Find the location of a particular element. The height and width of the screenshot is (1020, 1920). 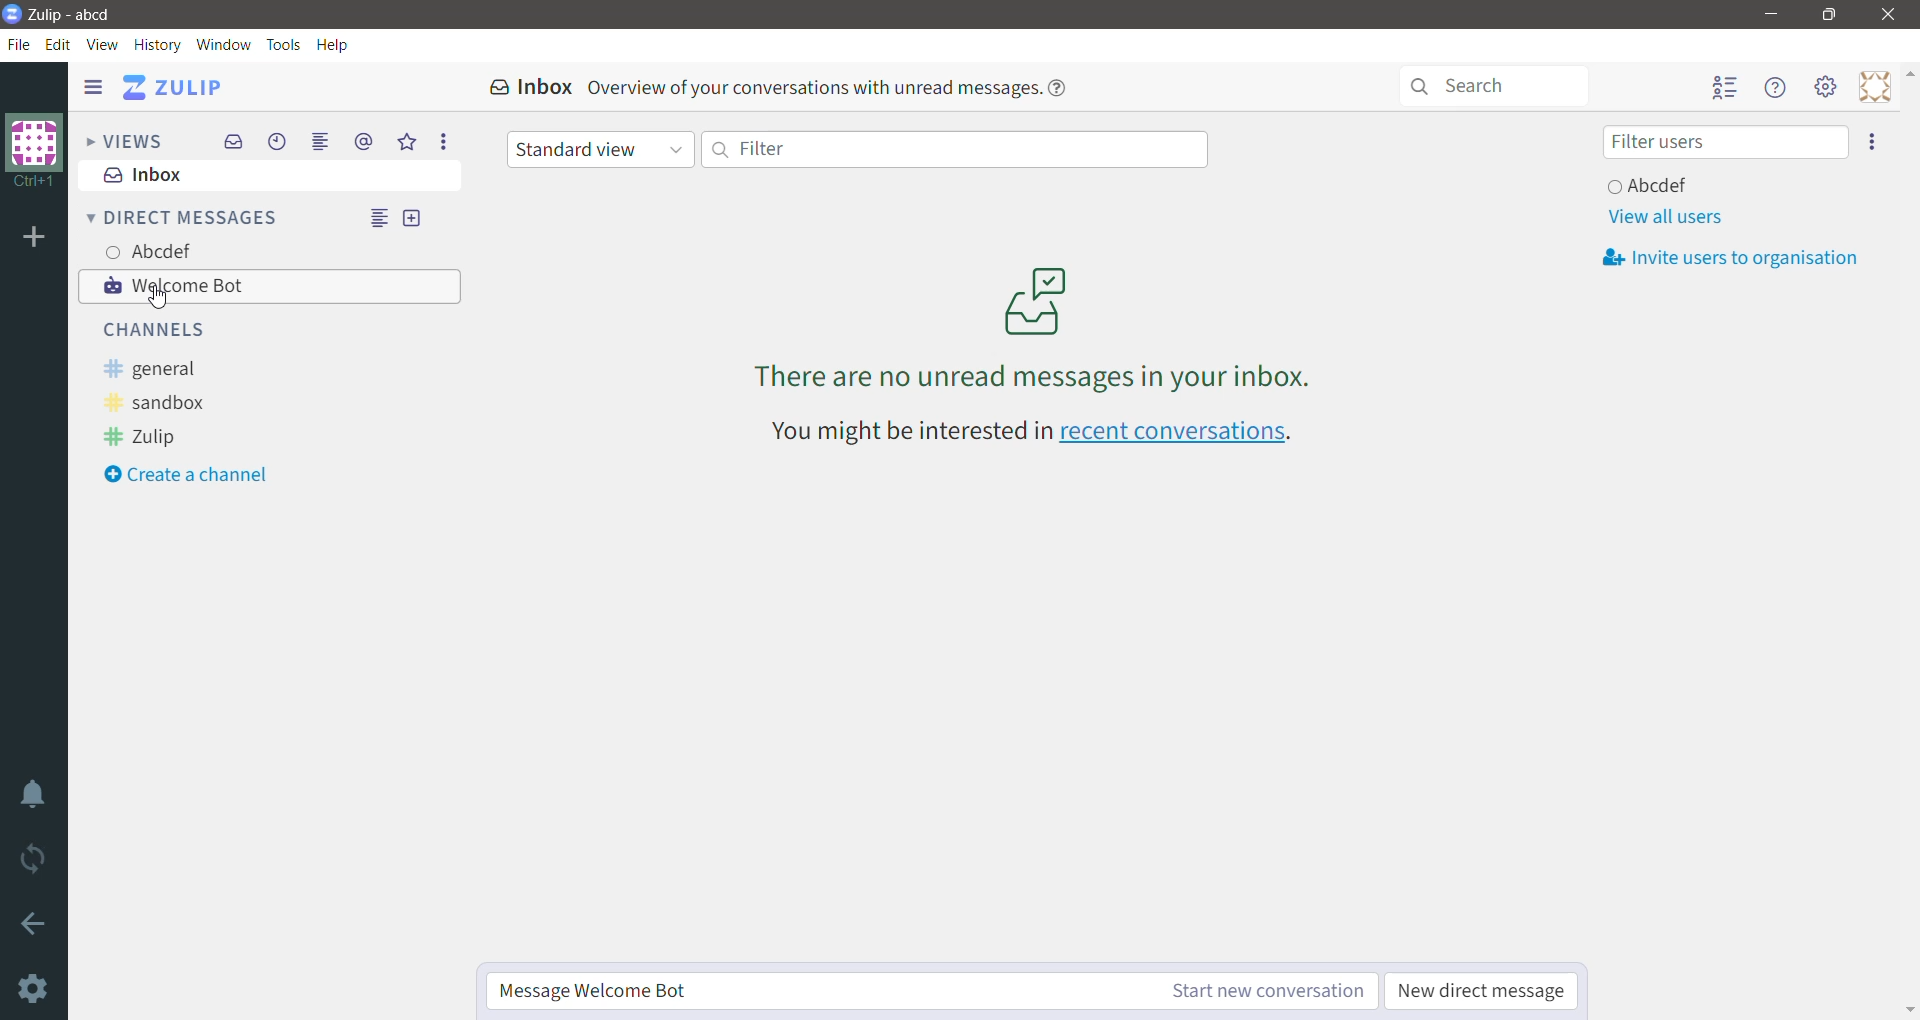

Recent Conversations is located at coordinates (278, 141).